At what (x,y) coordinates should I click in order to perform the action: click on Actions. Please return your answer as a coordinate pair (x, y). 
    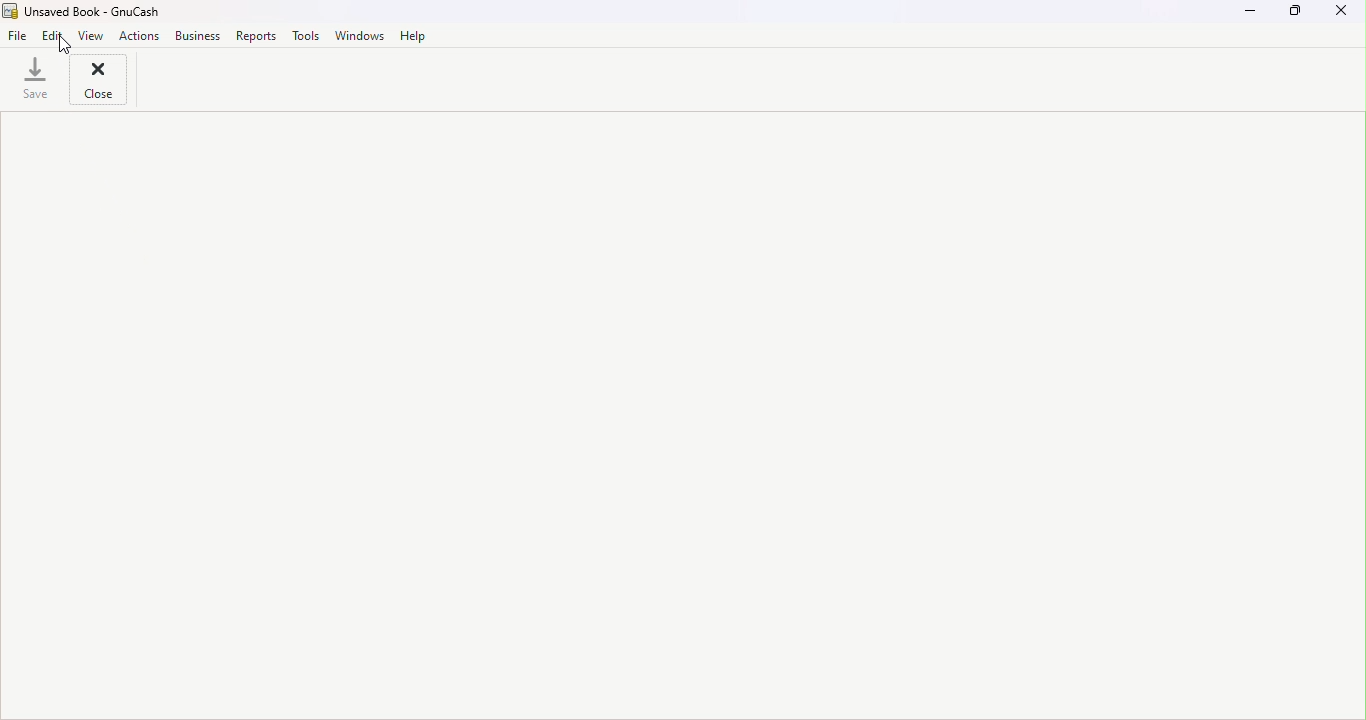
    Looking at the image, I should click on (139, 36).